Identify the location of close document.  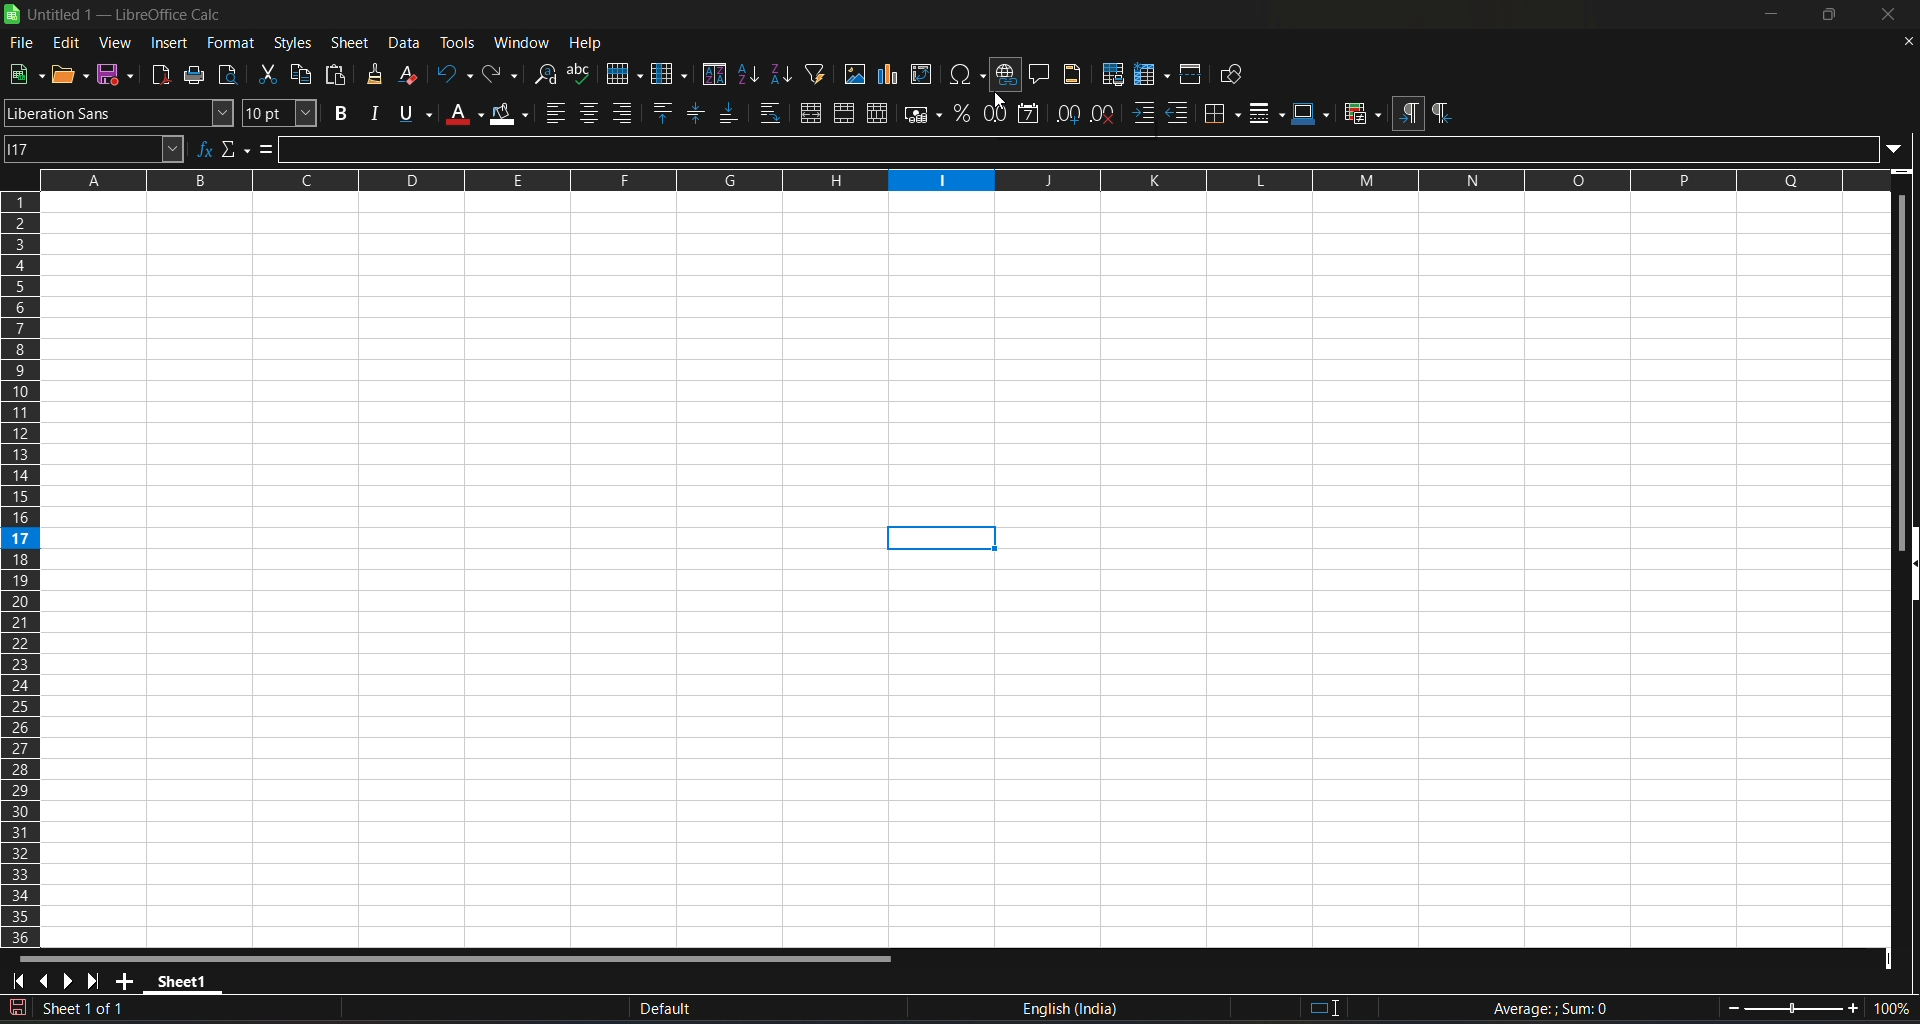
(1907, 42).